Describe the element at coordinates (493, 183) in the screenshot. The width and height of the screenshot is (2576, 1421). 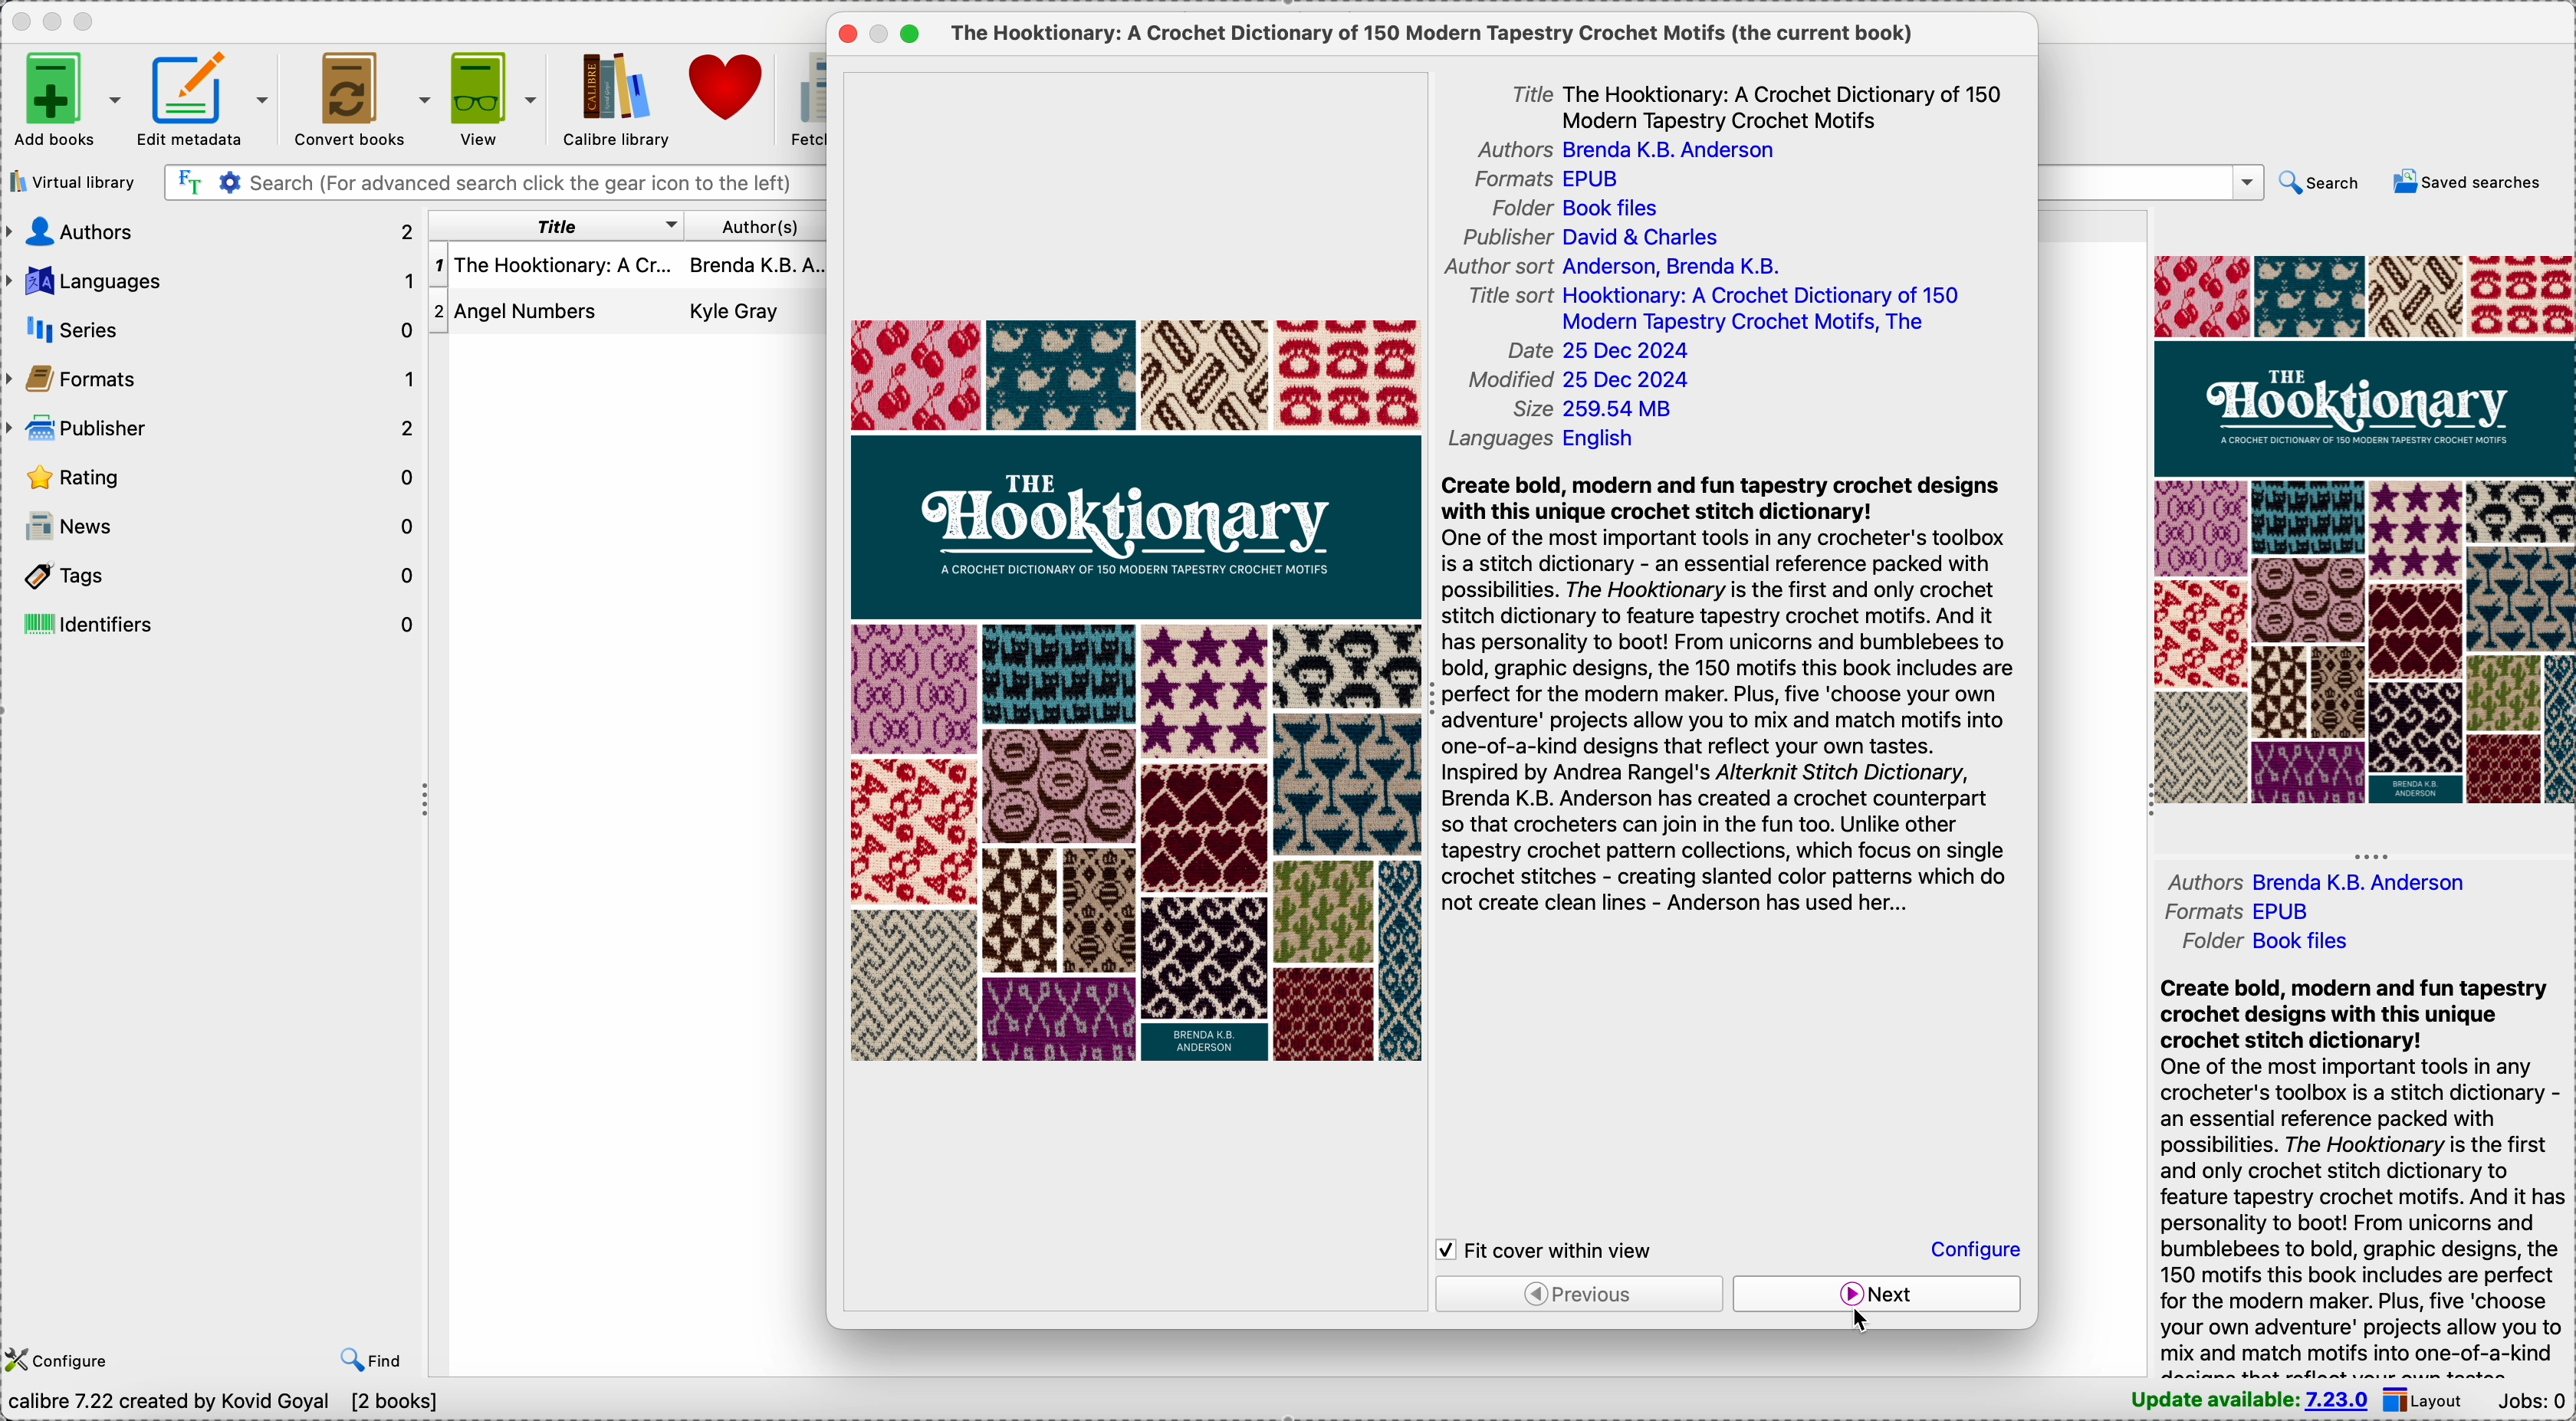
I see `search bar` at that location.